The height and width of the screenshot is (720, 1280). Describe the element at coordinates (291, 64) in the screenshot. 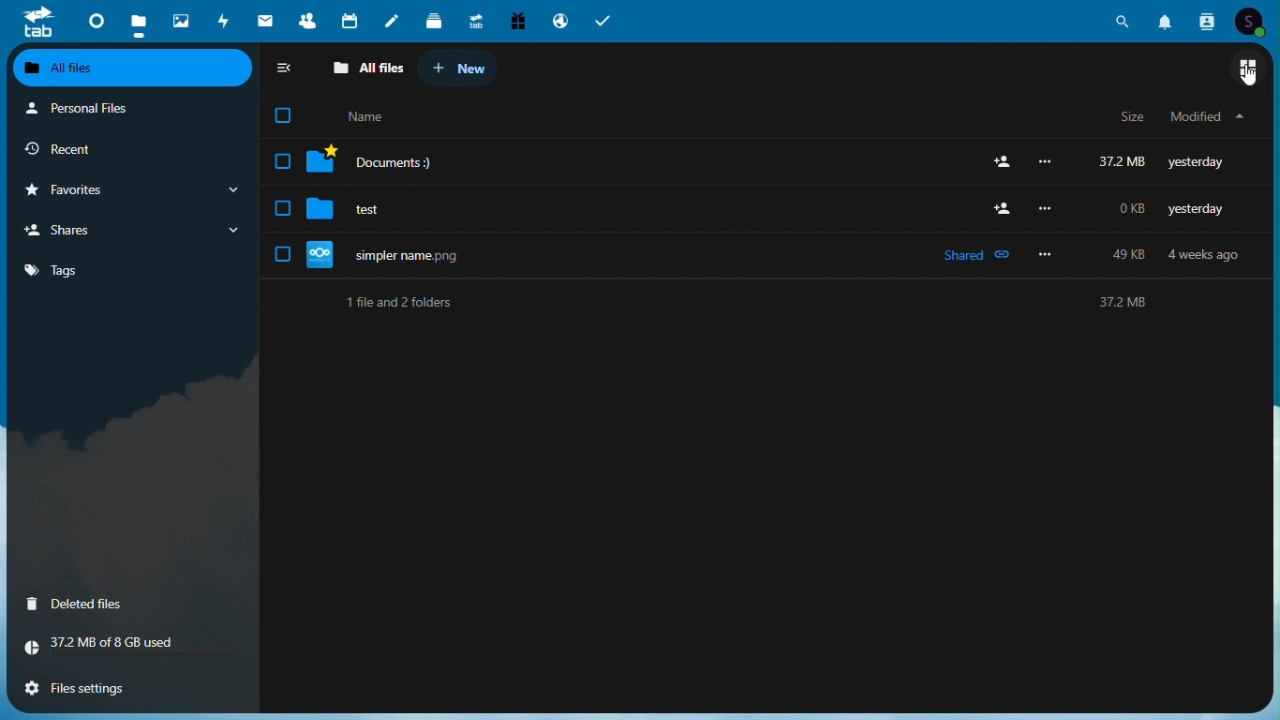

I see `Collapse side bar` at that location.